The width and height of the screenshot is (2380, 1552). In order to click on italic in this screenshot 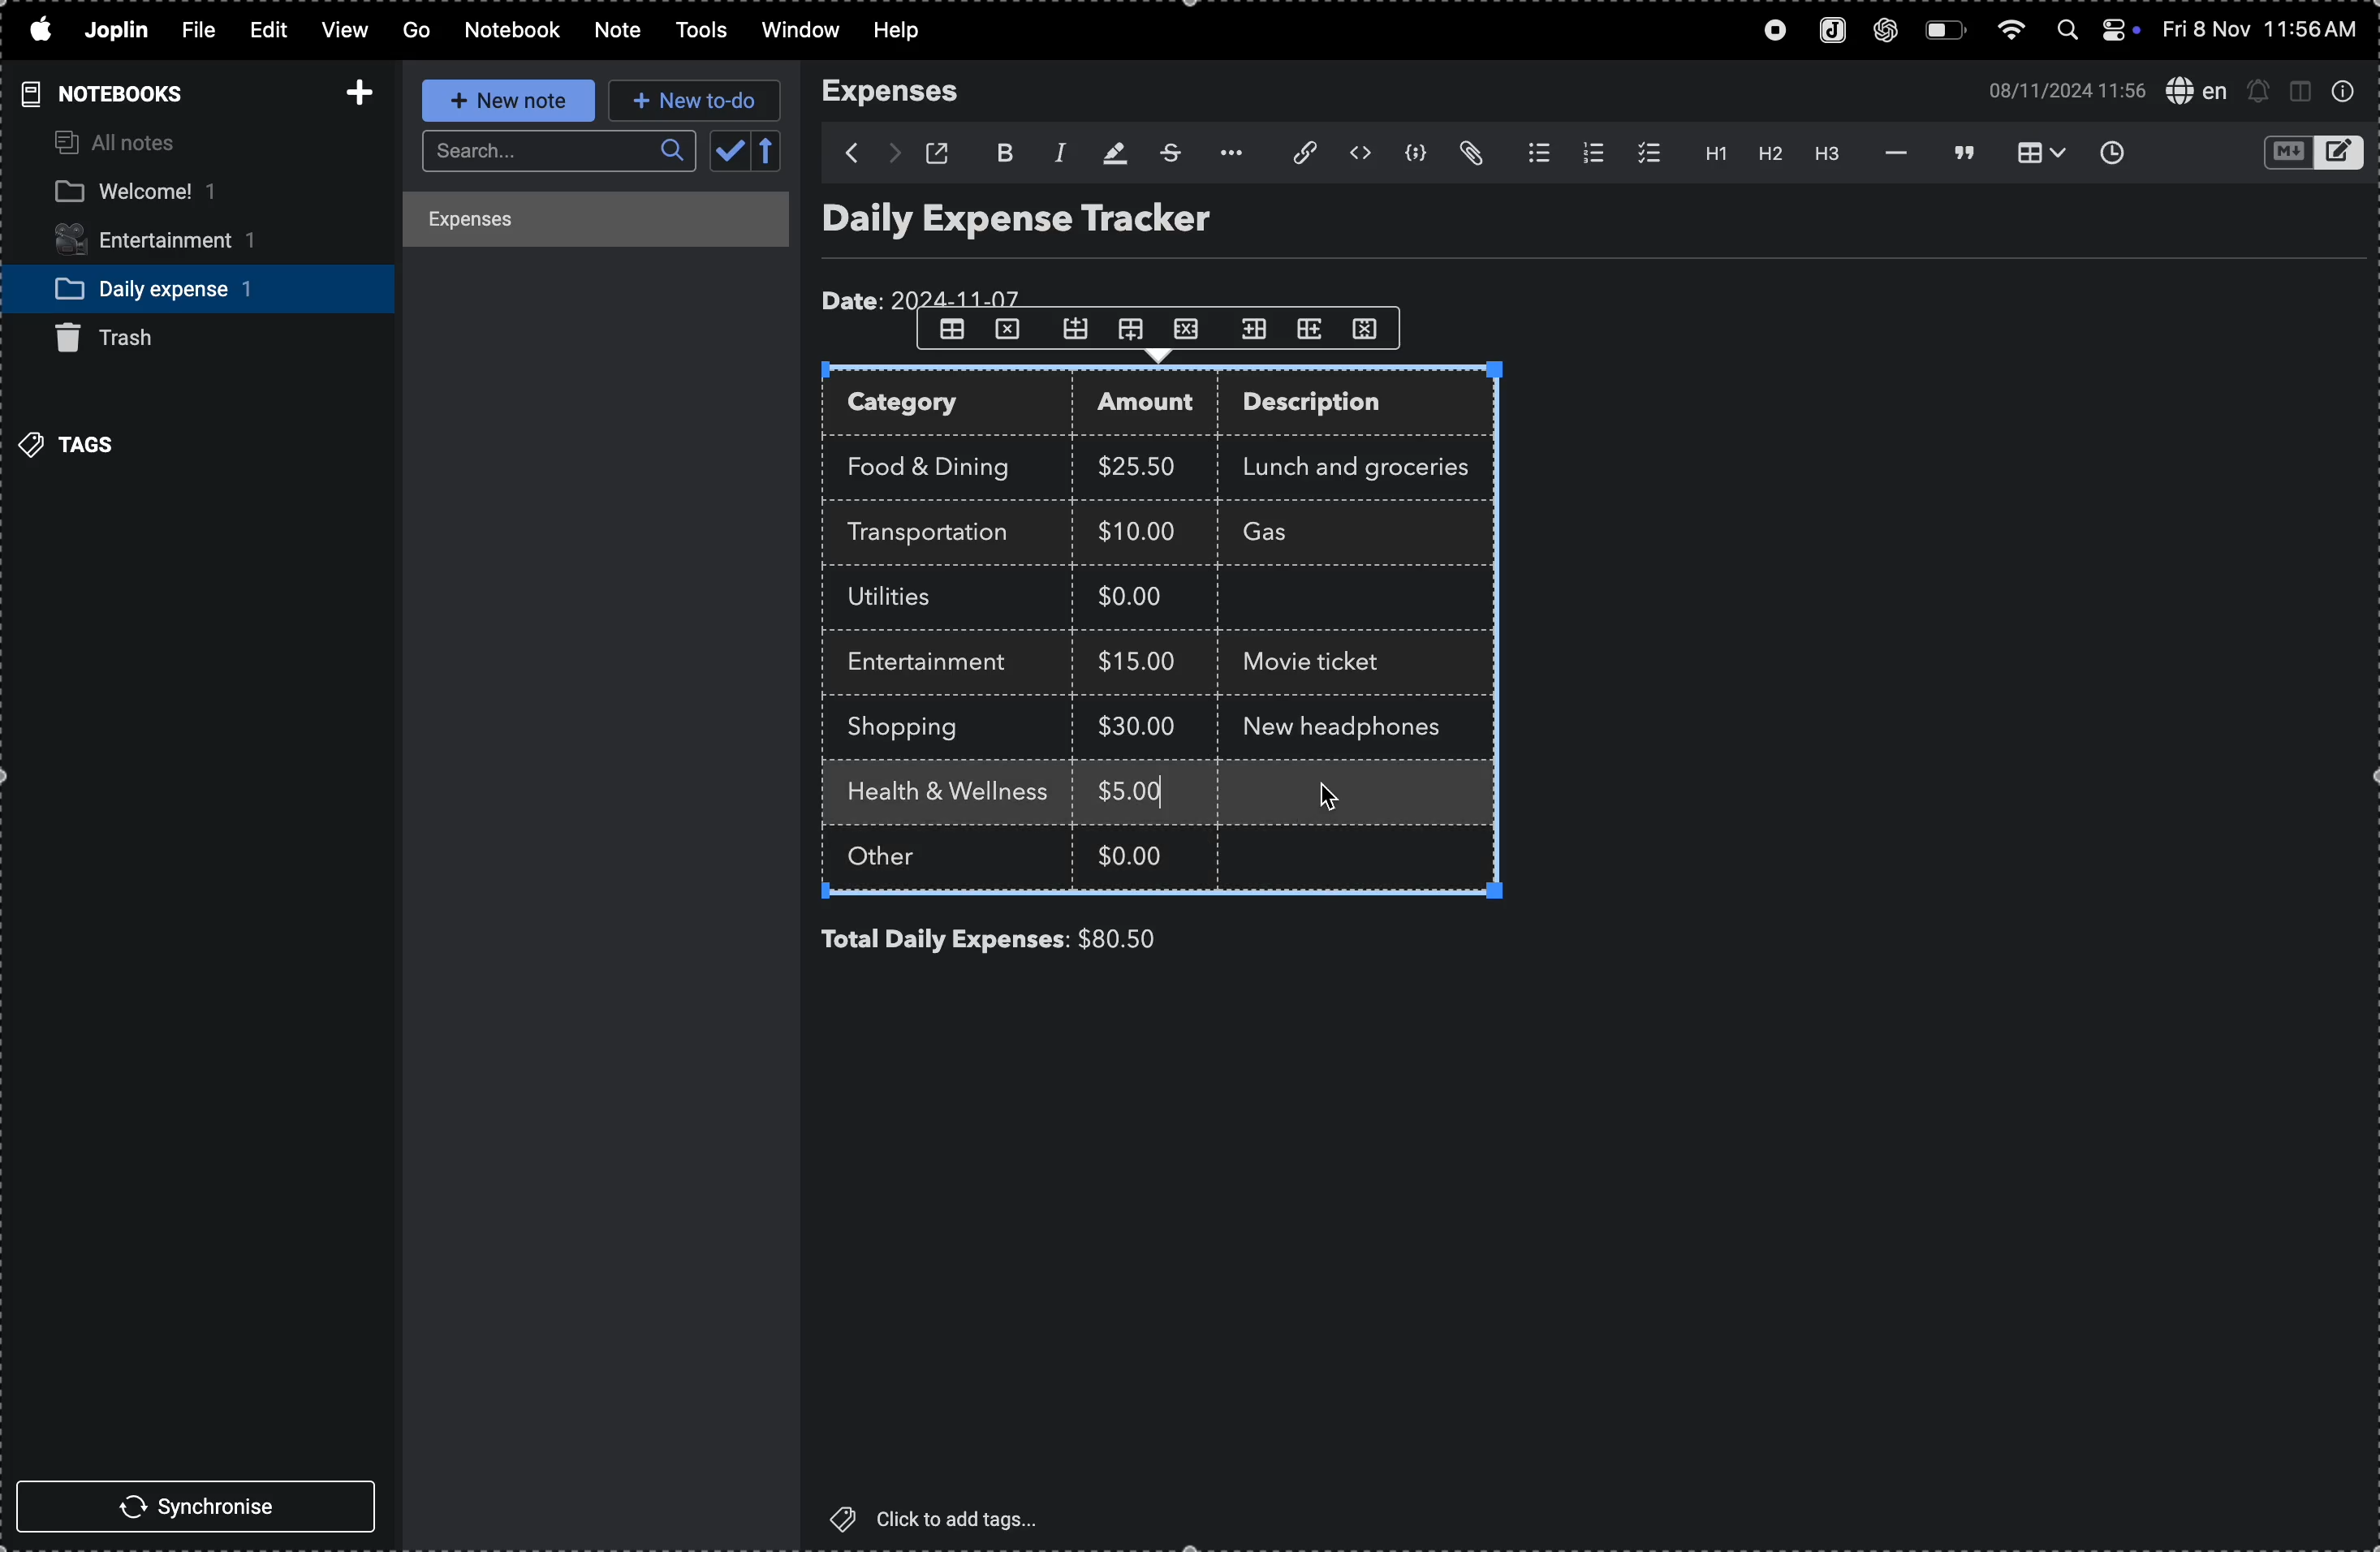, I will do `click(1054, 151)`.